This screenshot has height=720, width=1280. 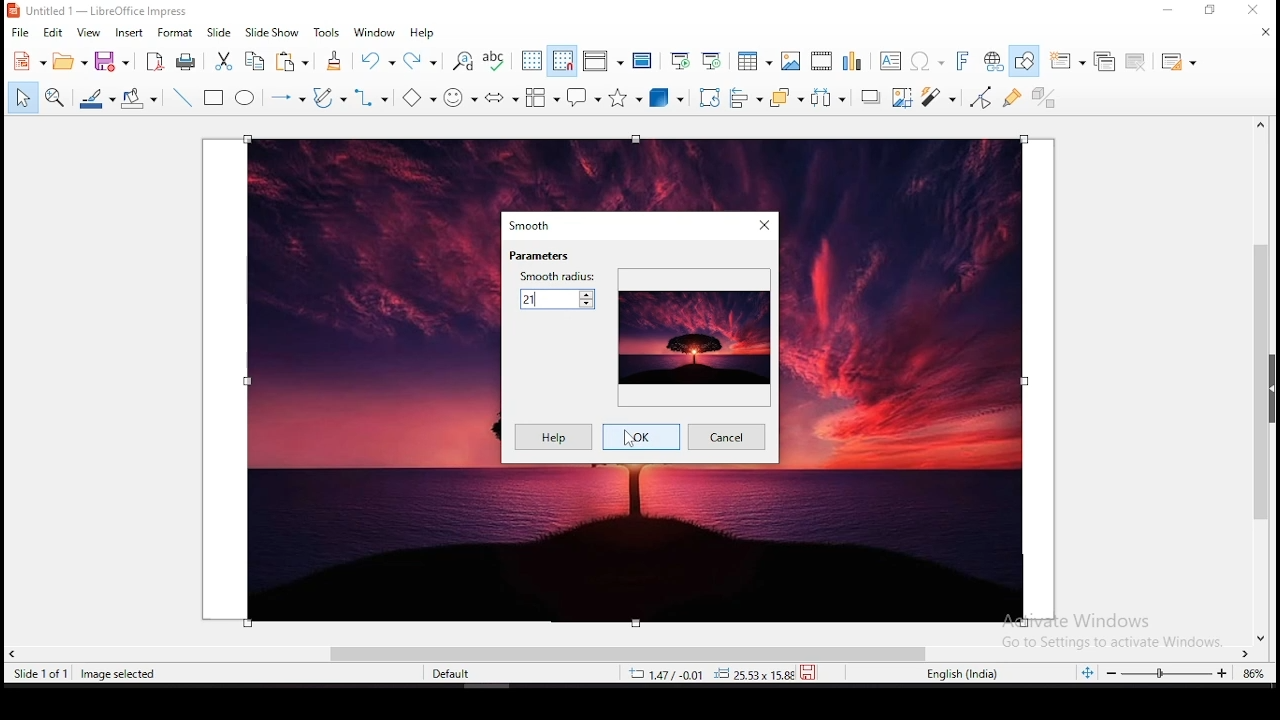 I want to click on display grid, so click(x=531, y=61).